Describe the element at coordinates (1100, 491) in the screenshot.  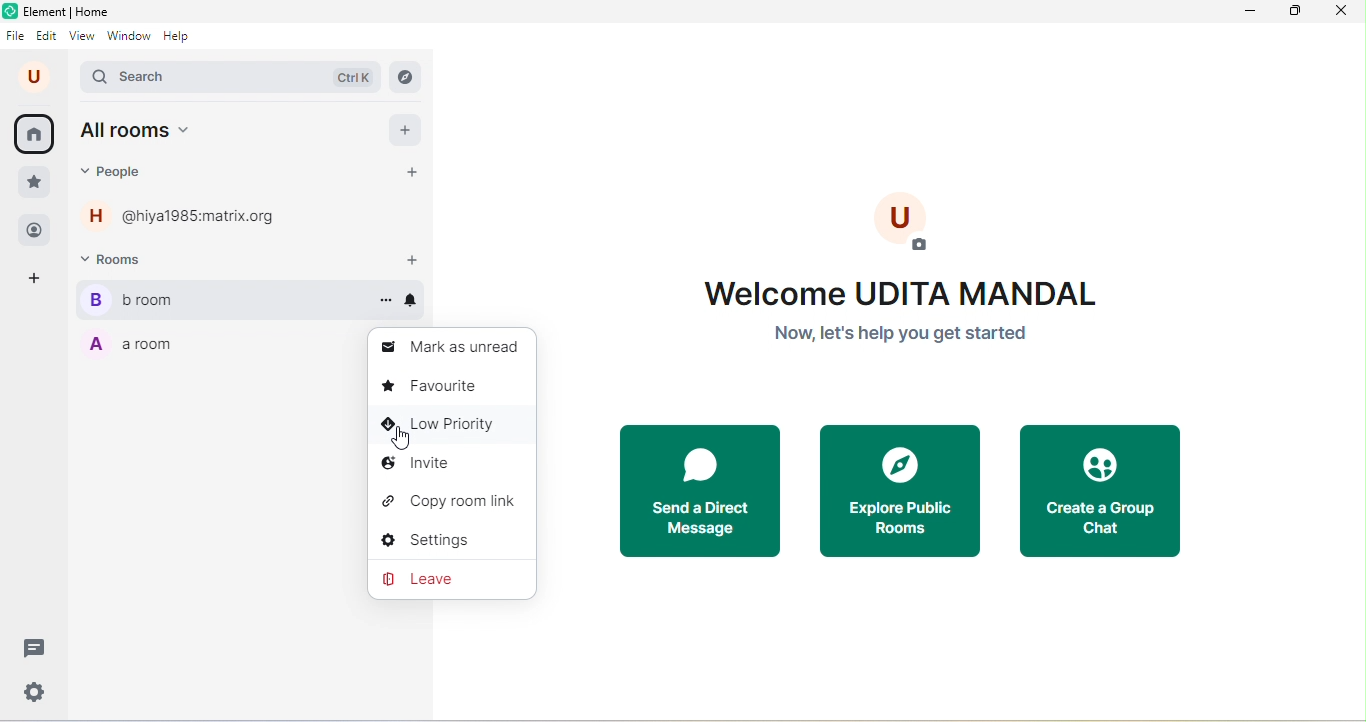
I see `create a chat group` at that location.